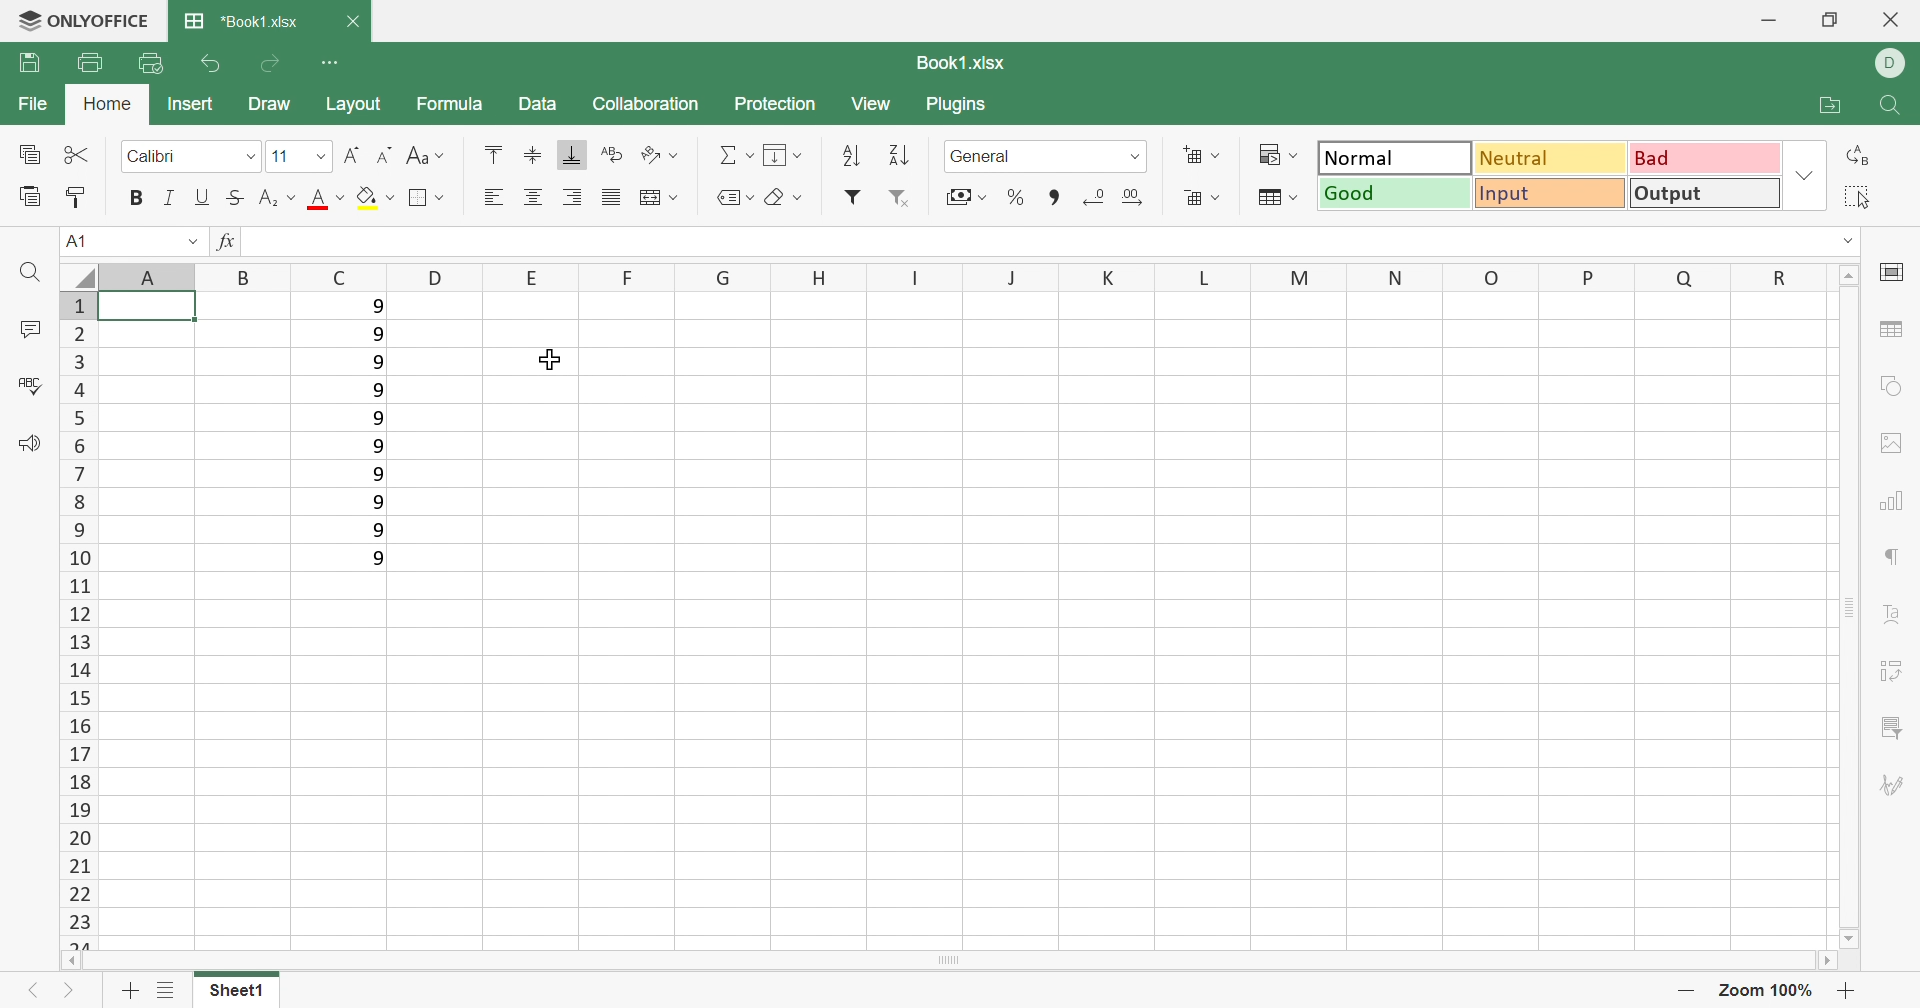 The height and width of the screenshot is (1008, 1920). Describe the element at coordinates (166, 991) in the screenshot. I see `List of Sheets` at that location.